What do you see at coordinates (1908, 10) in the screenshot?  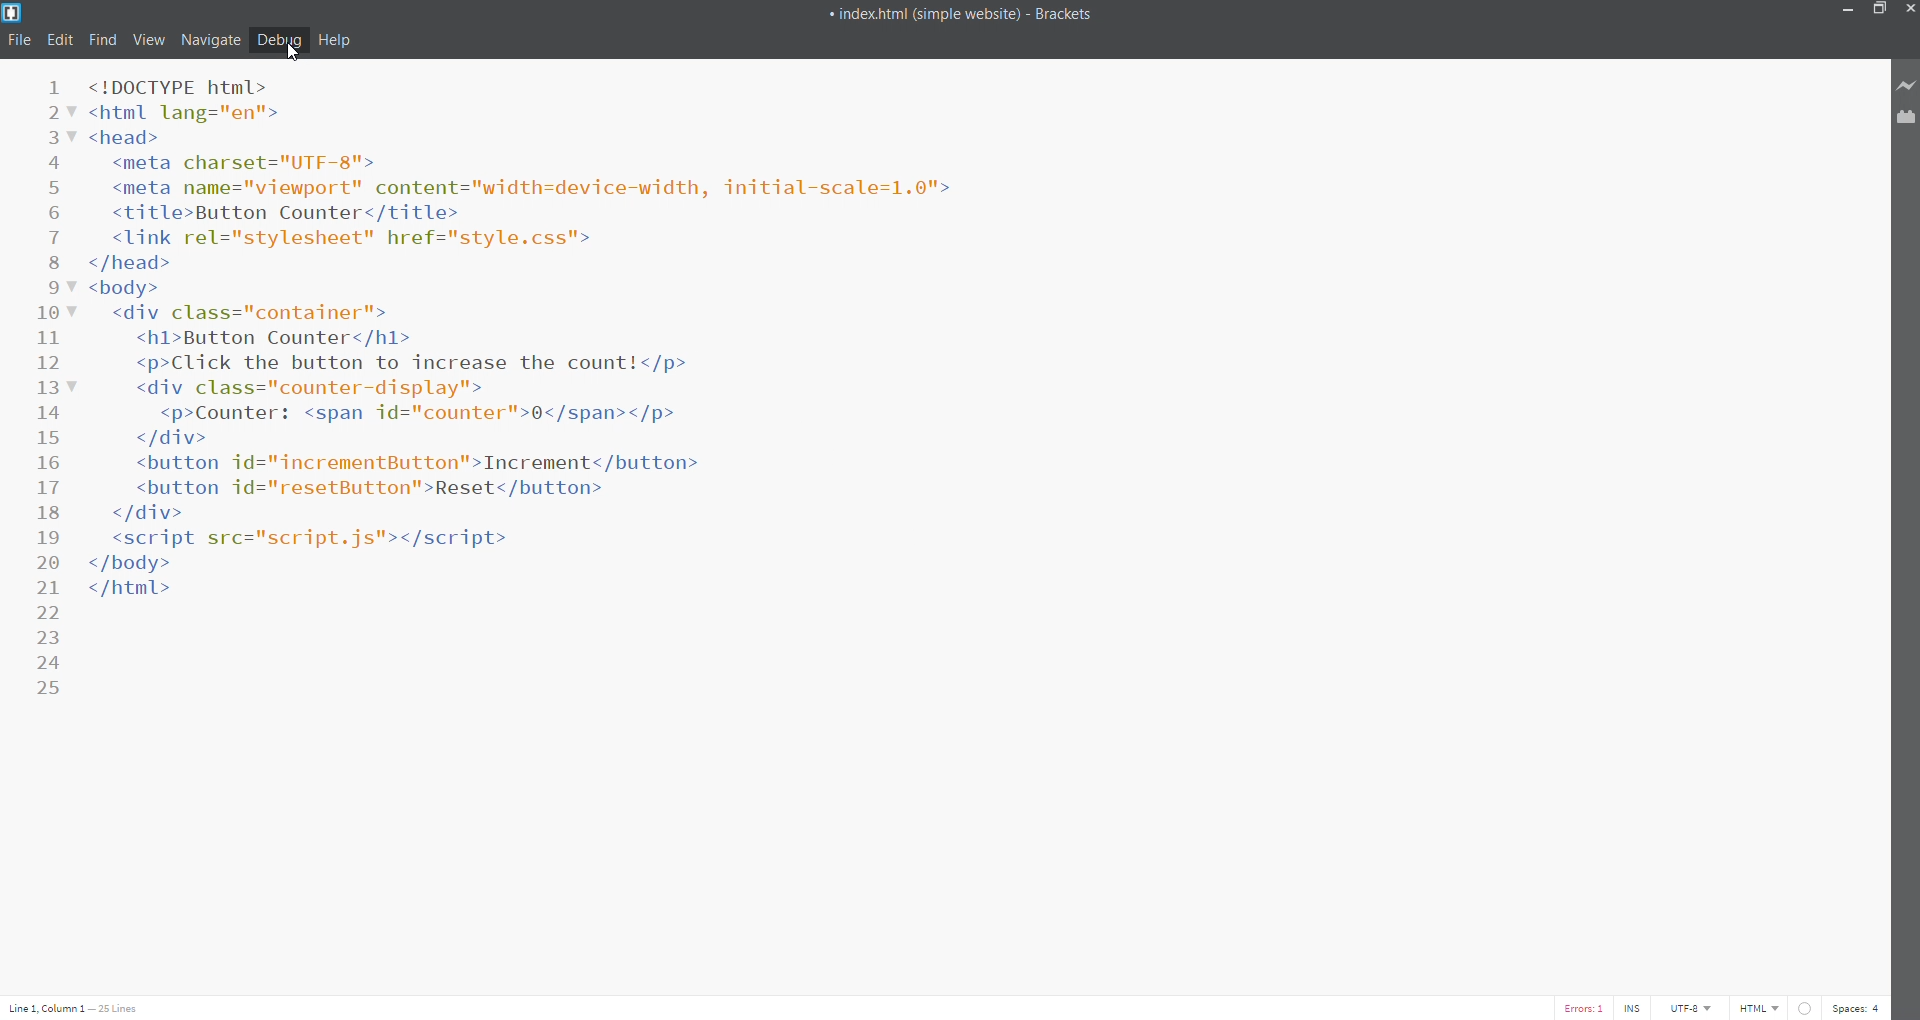 I see `close` at bounding box center [1908, 10].